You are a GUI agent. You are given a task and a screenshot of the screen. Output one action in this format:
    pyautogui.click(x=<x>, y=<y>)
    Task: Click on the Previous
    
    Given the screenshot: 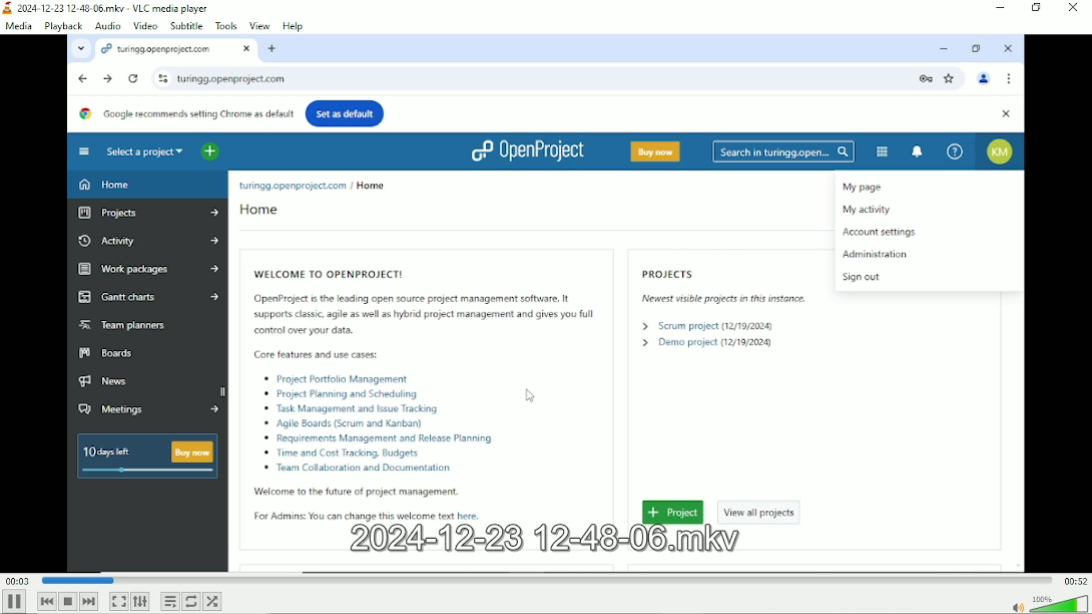 What is the action you would take?
    pyautogui.click(x=46, y=602)
    